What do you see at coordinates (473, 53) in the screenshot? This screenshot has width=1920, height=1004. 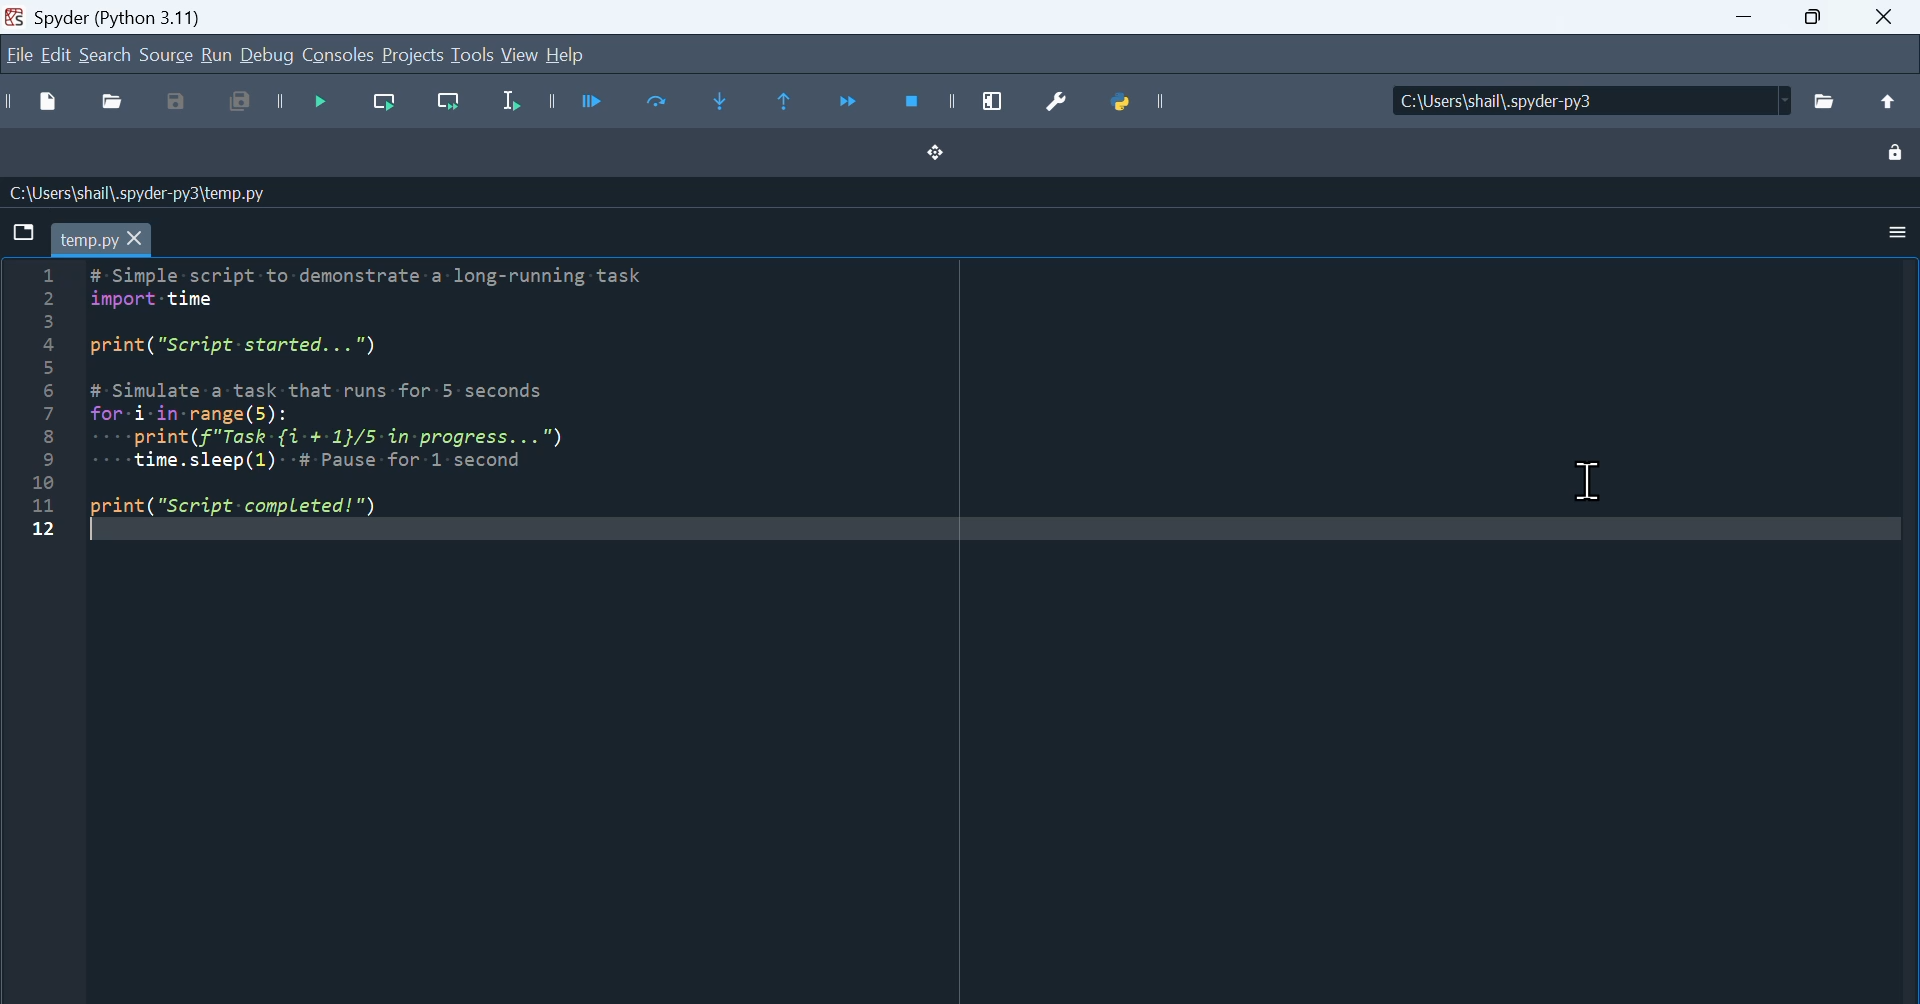 I see `tools` at bounding box center [473, 53].